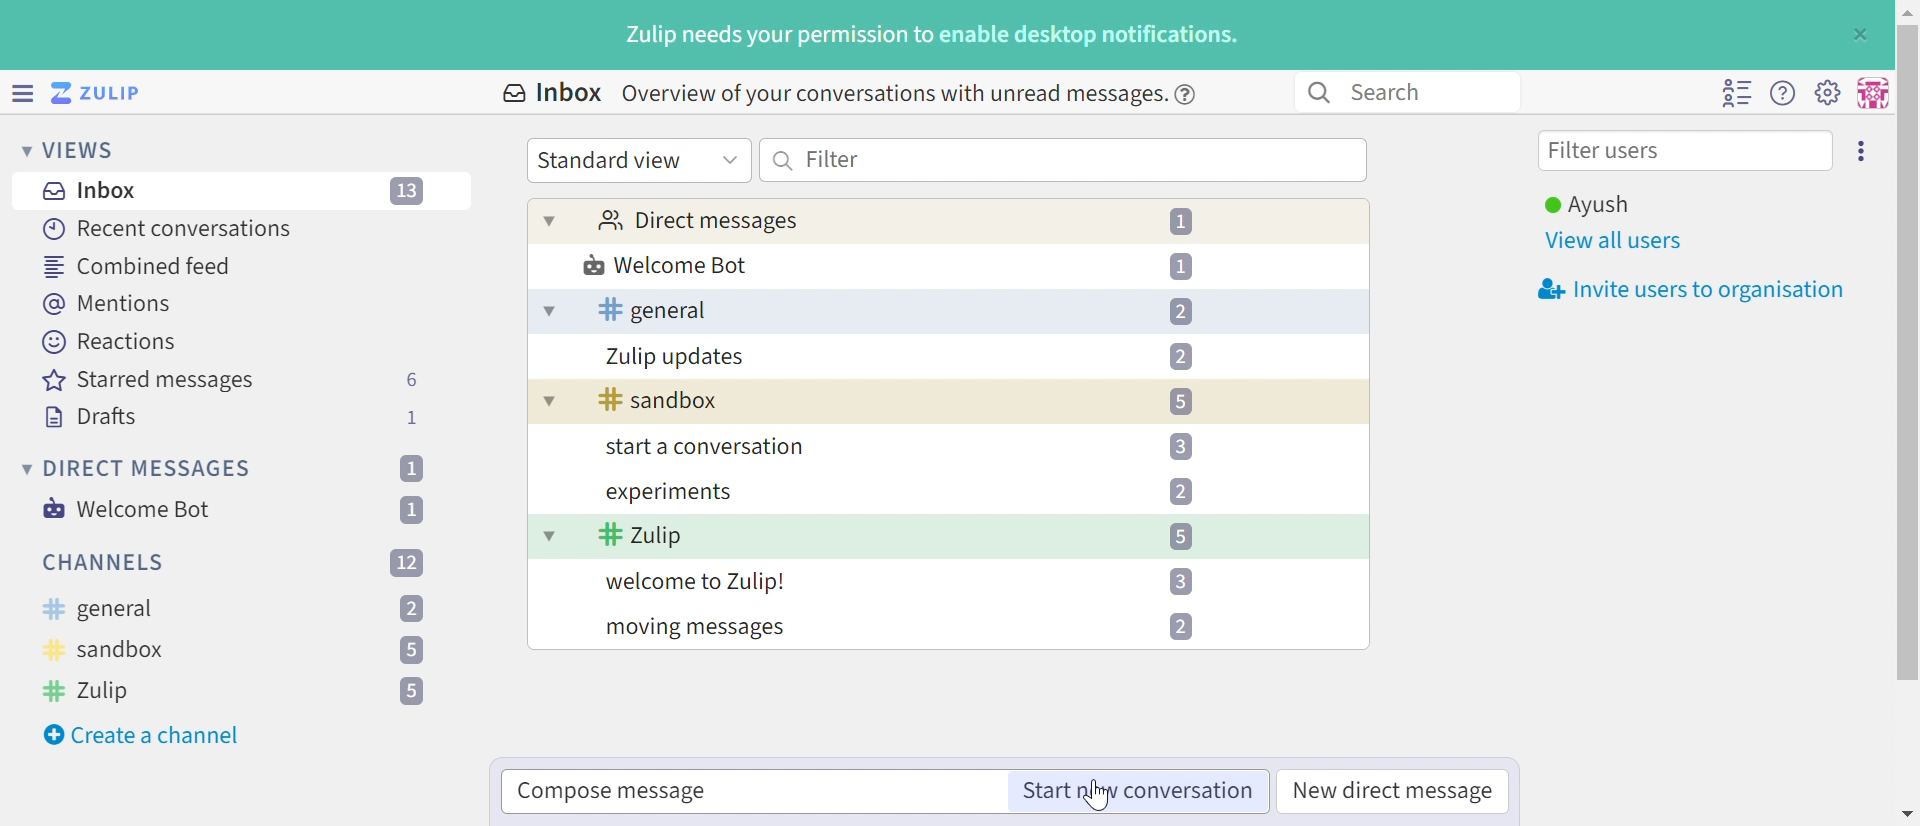 The image size is (1920, 826). What do you see at coordinates (1179, 536) in the screenshot?
I see `5` at bounding box center [1179, 536].